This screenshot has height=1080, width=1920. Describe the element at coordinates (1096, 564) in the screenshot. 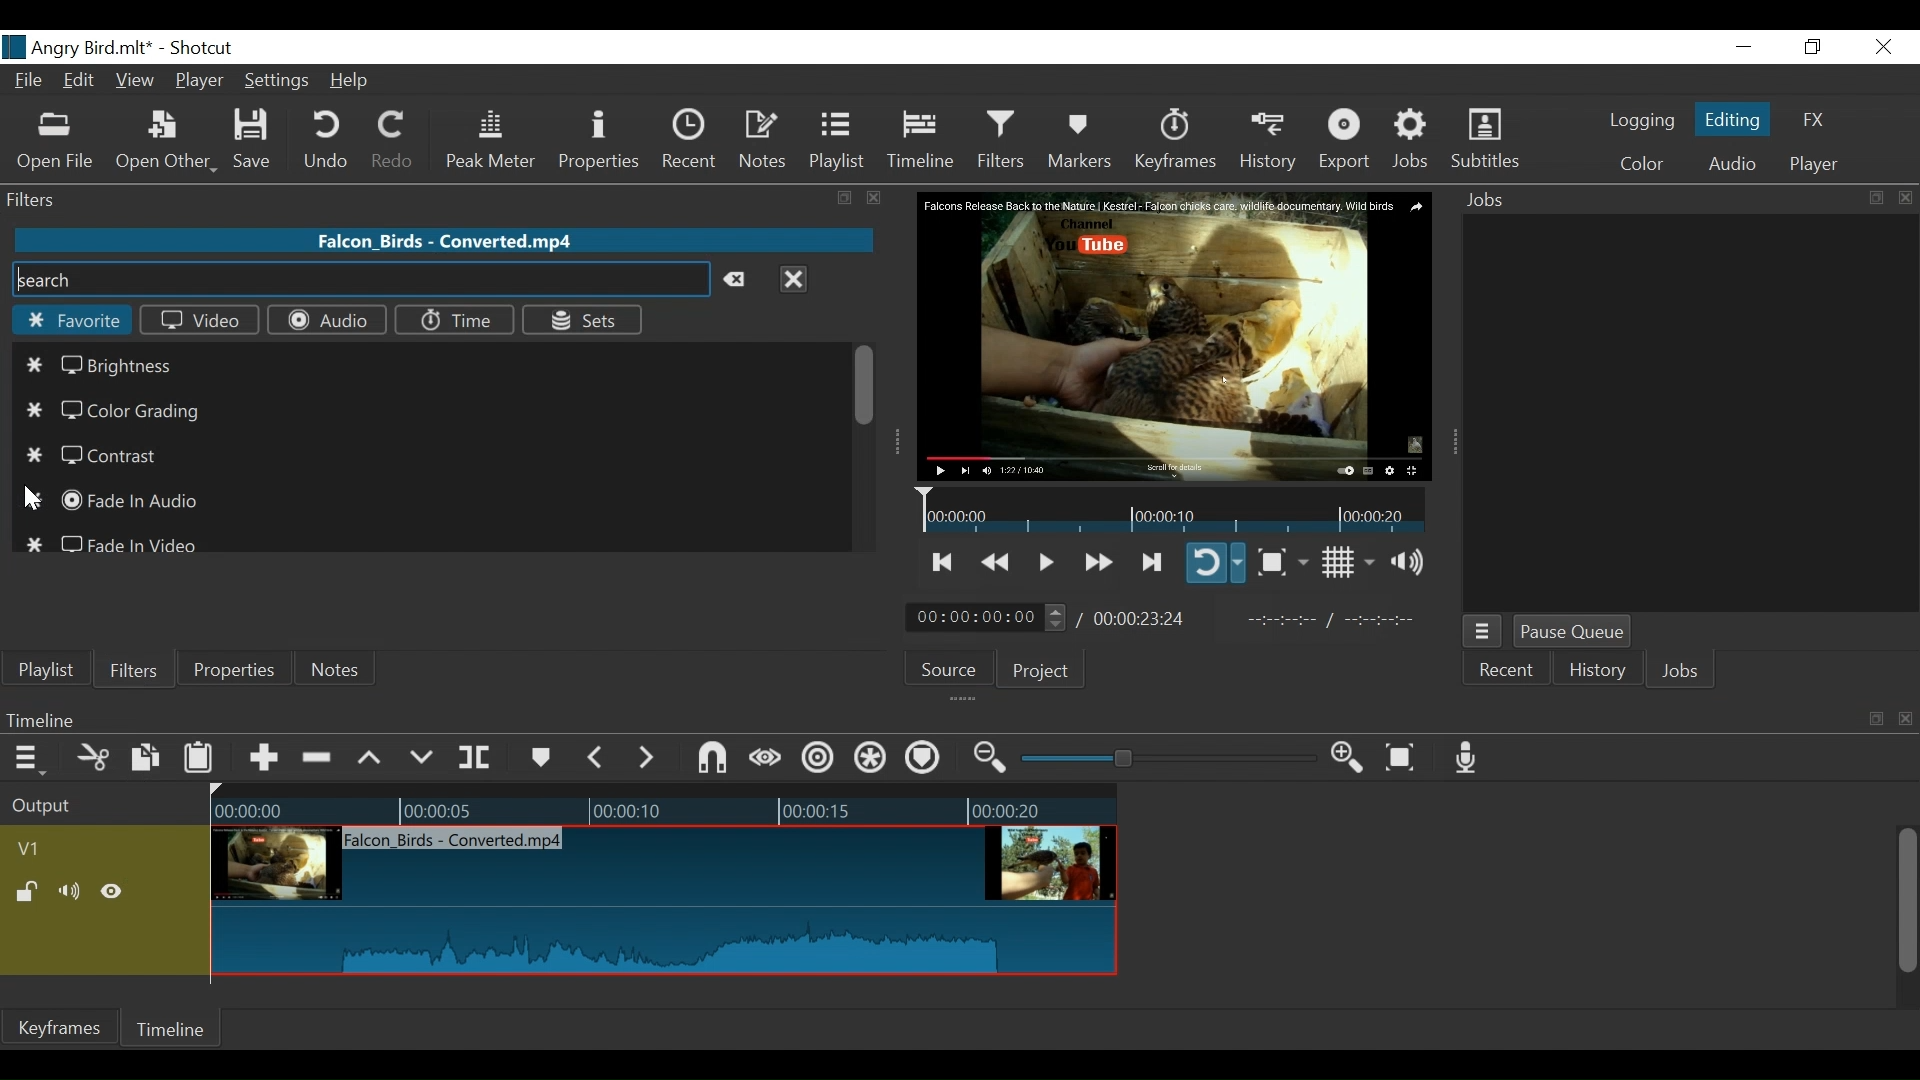

I see `play forward quickly` at that location.